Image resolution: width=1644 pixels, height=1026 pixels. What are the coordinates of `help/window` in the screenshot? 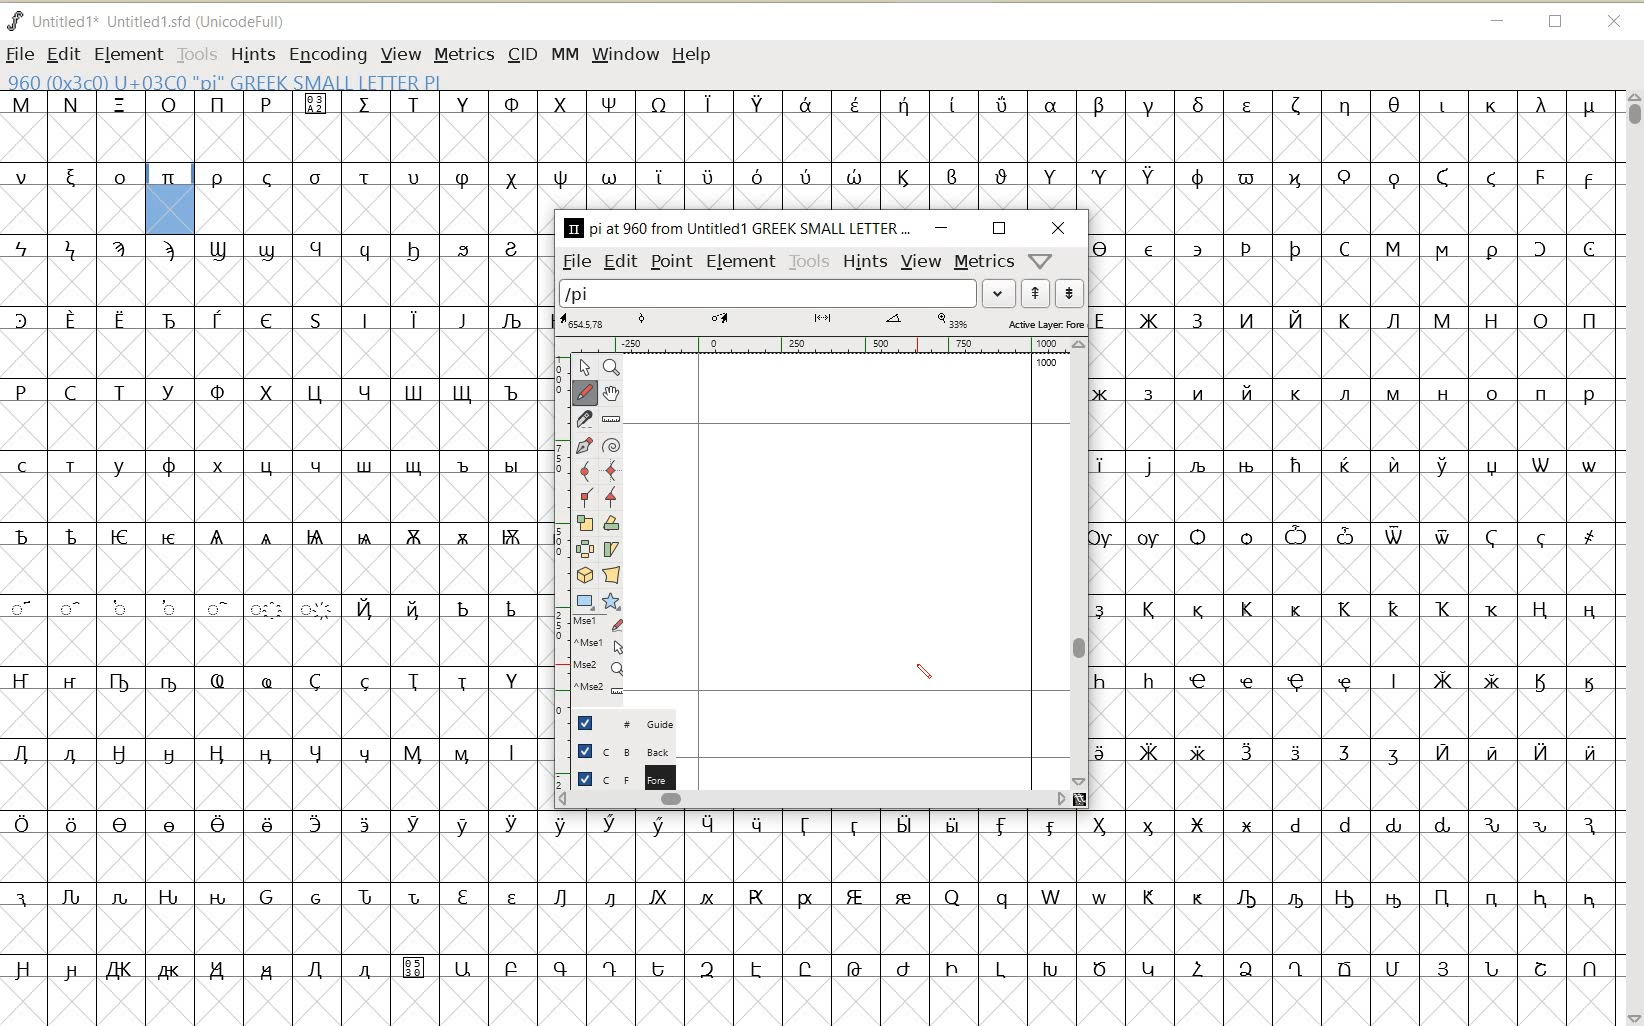 It's located at (1041, 261).